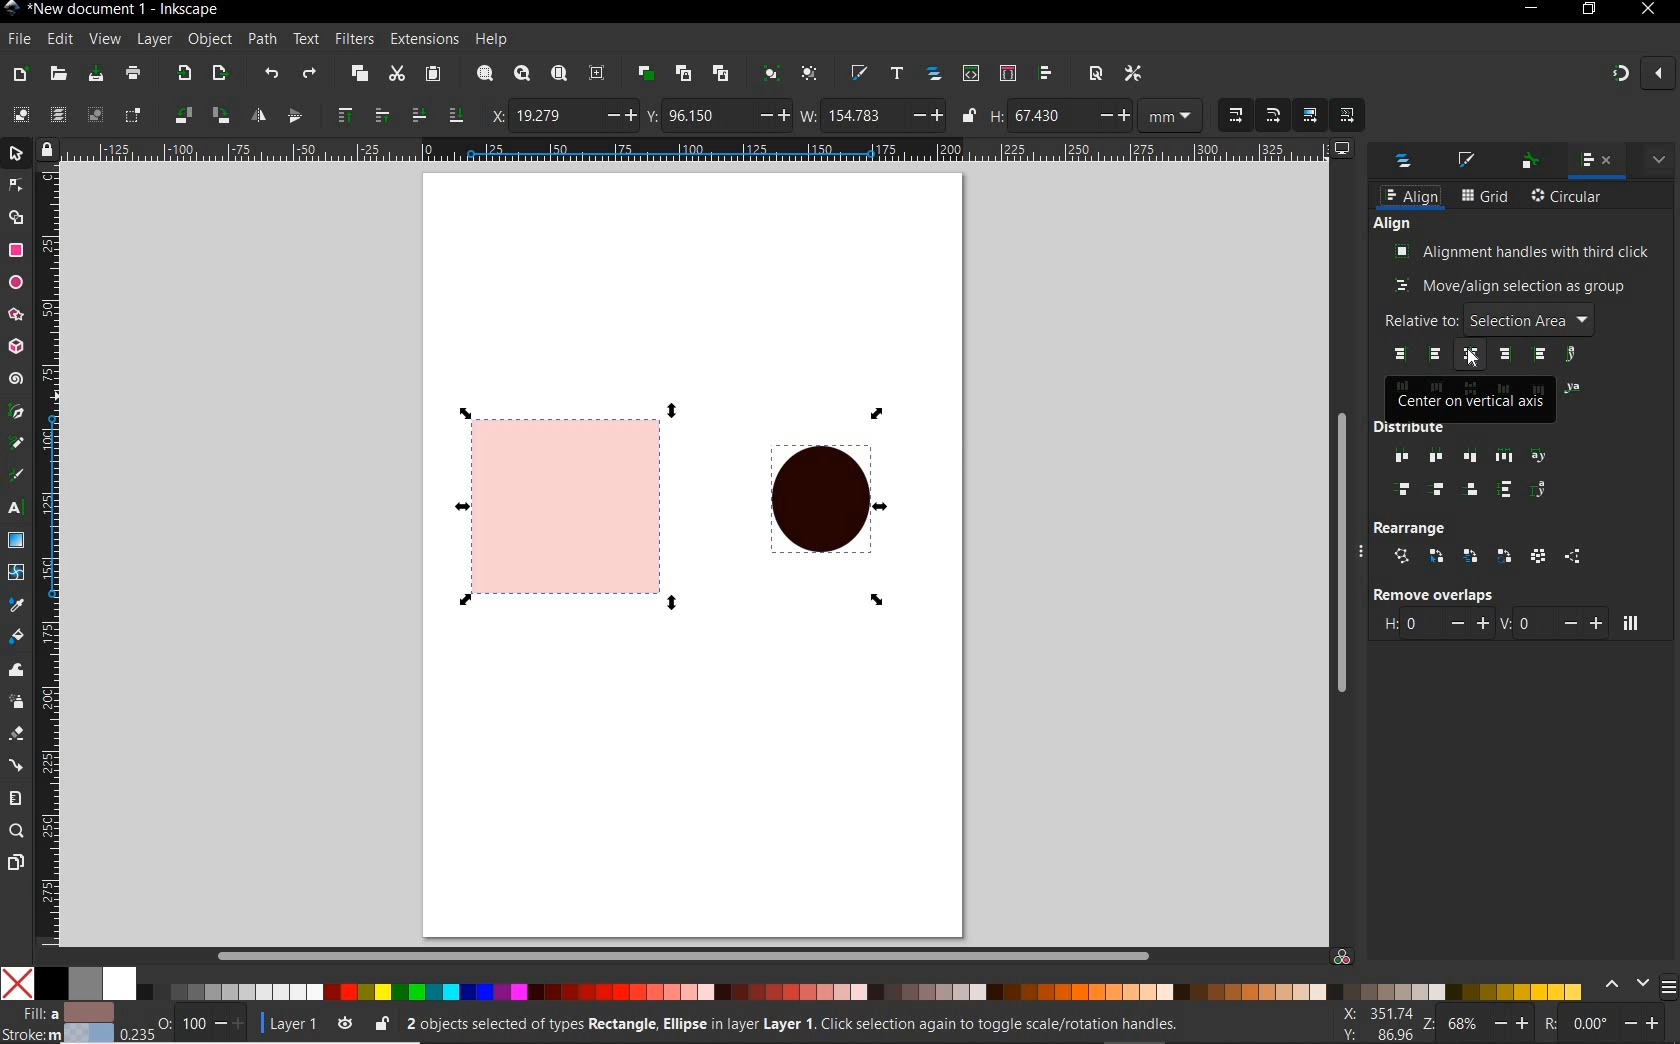  I want to click on distribute, so click(1459, 429).